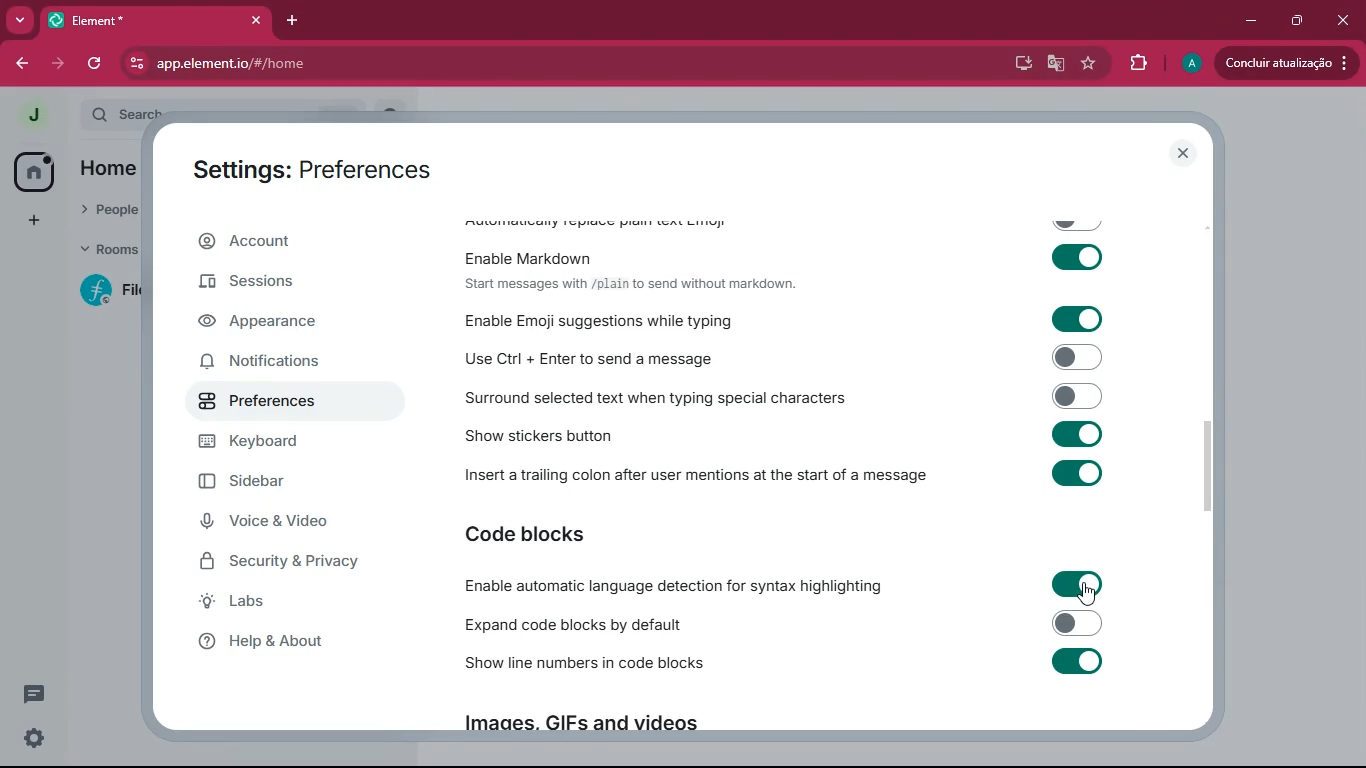 The height and width of the screenshot is (768, 1366). Describe the element at coordinates (290, 242) in the screenshot. I see `account` at that location.